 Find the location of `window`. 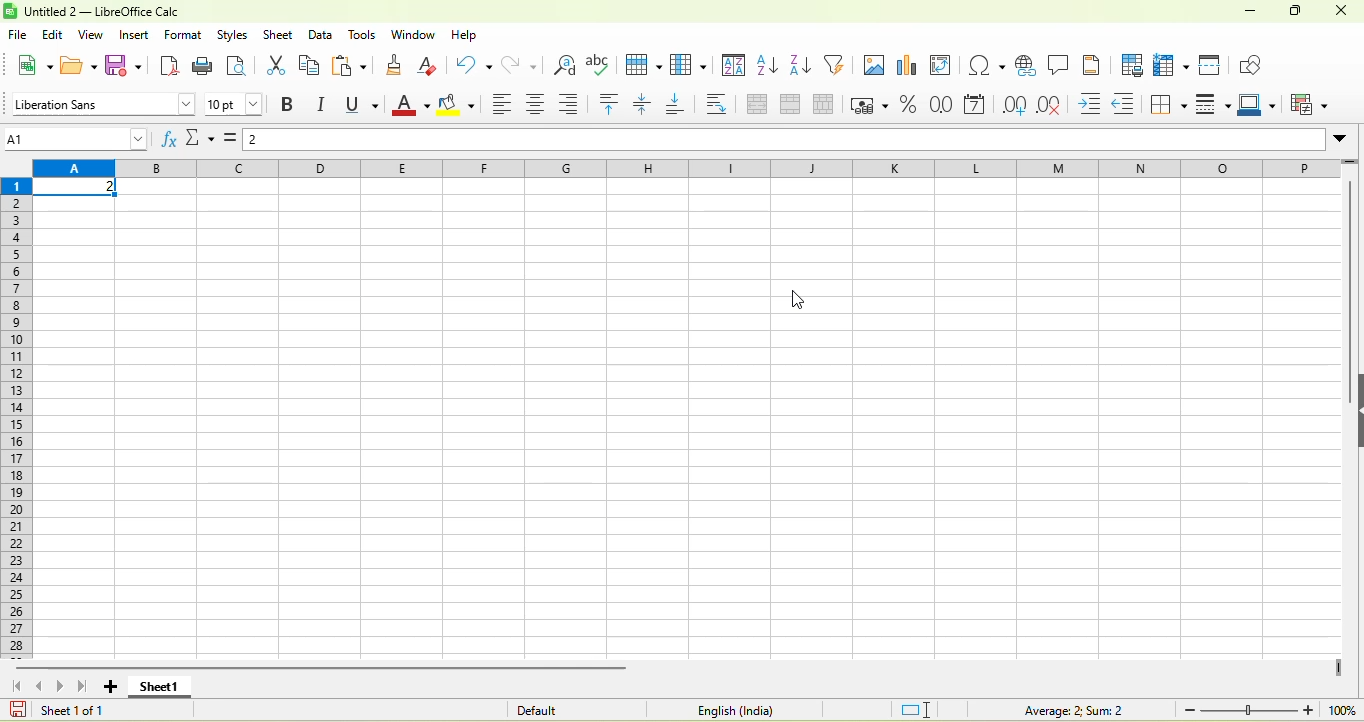

window is located at coordinates (411, 36).